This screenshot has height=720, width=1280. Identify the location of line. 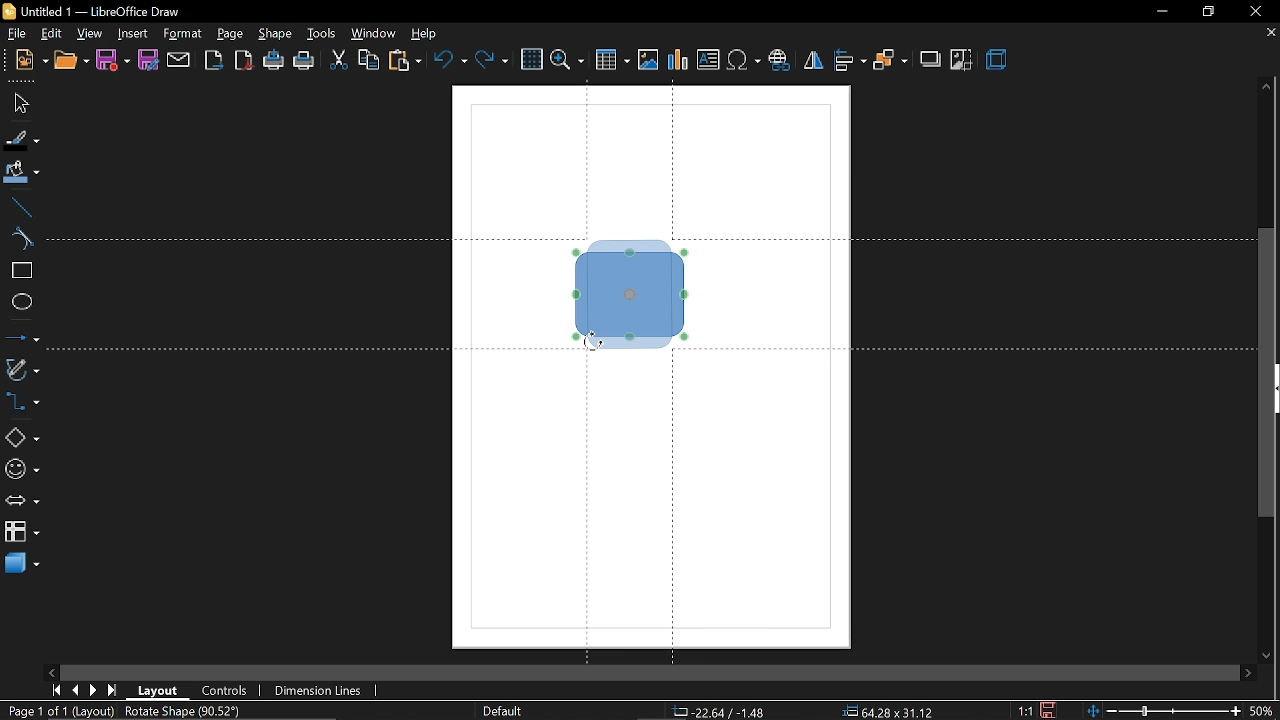
(19, 208).